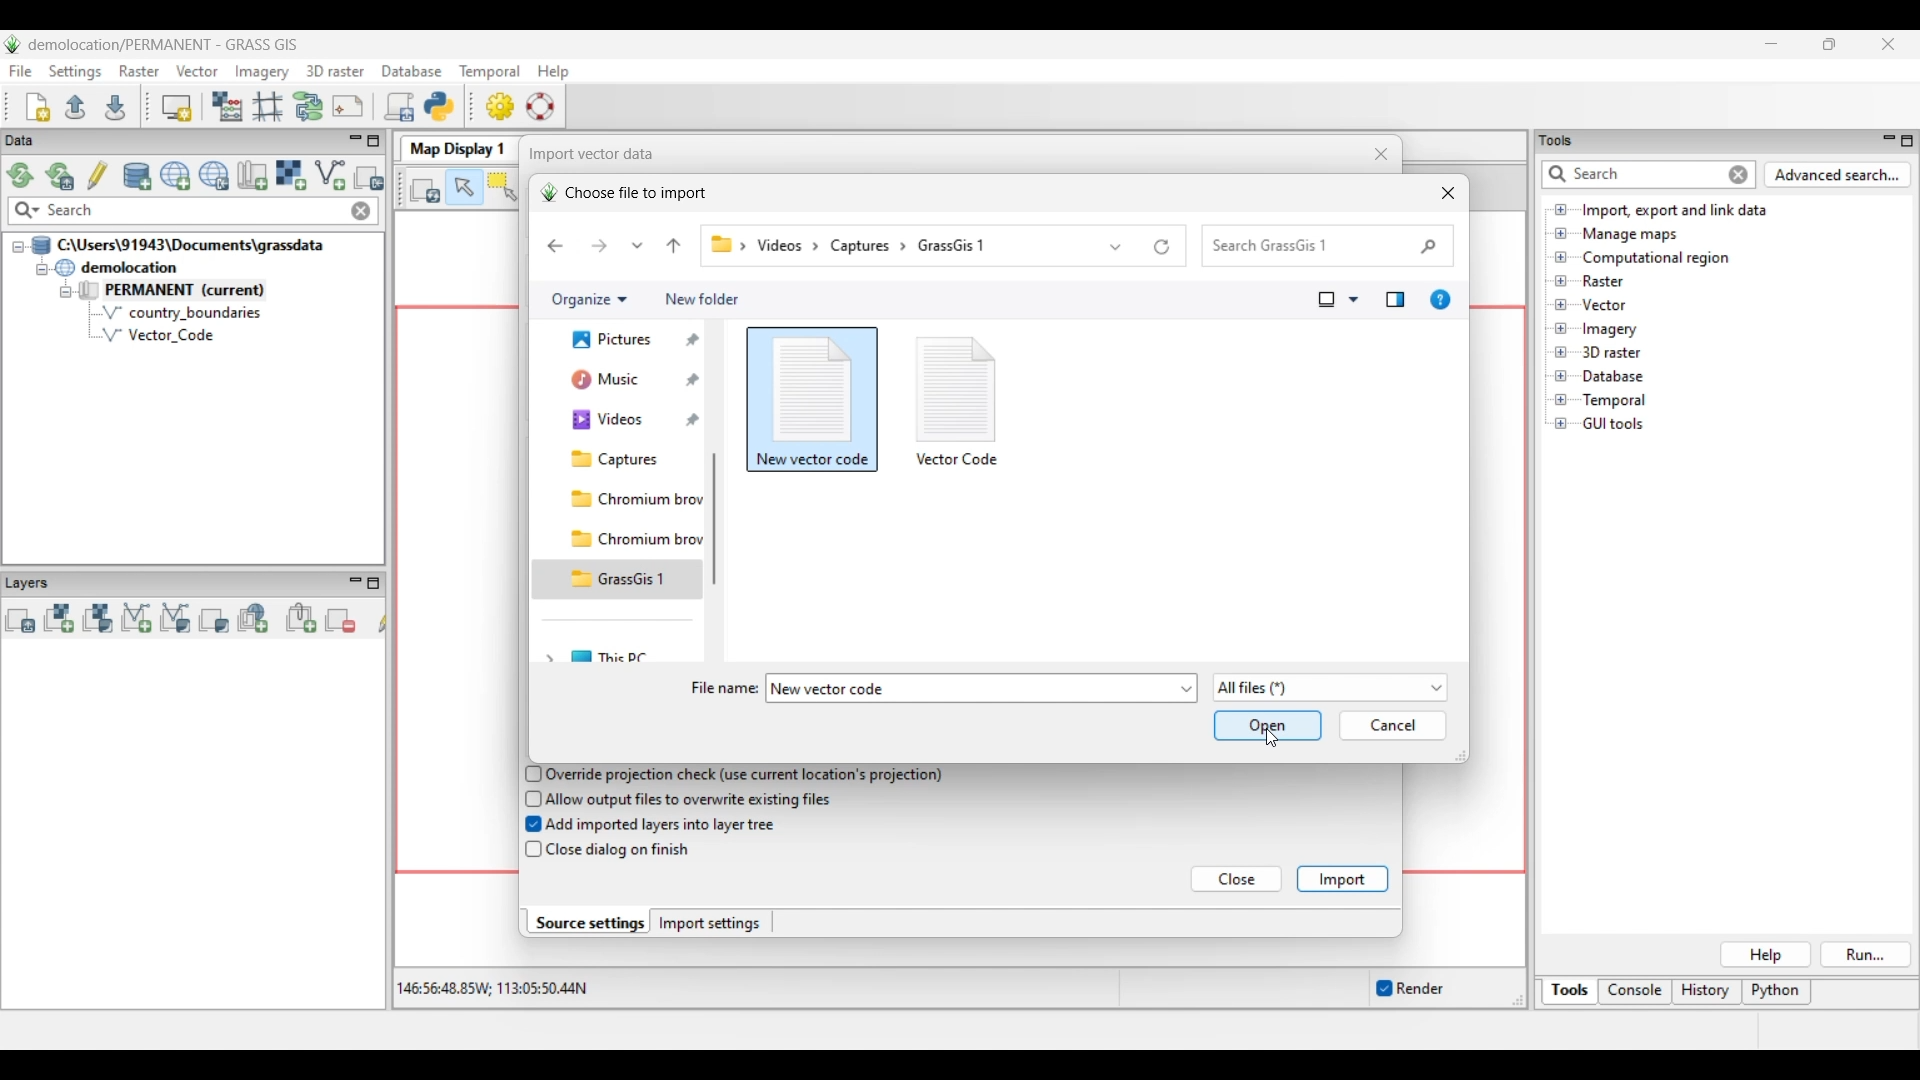  I want to click on tools, so click(1563, 139).